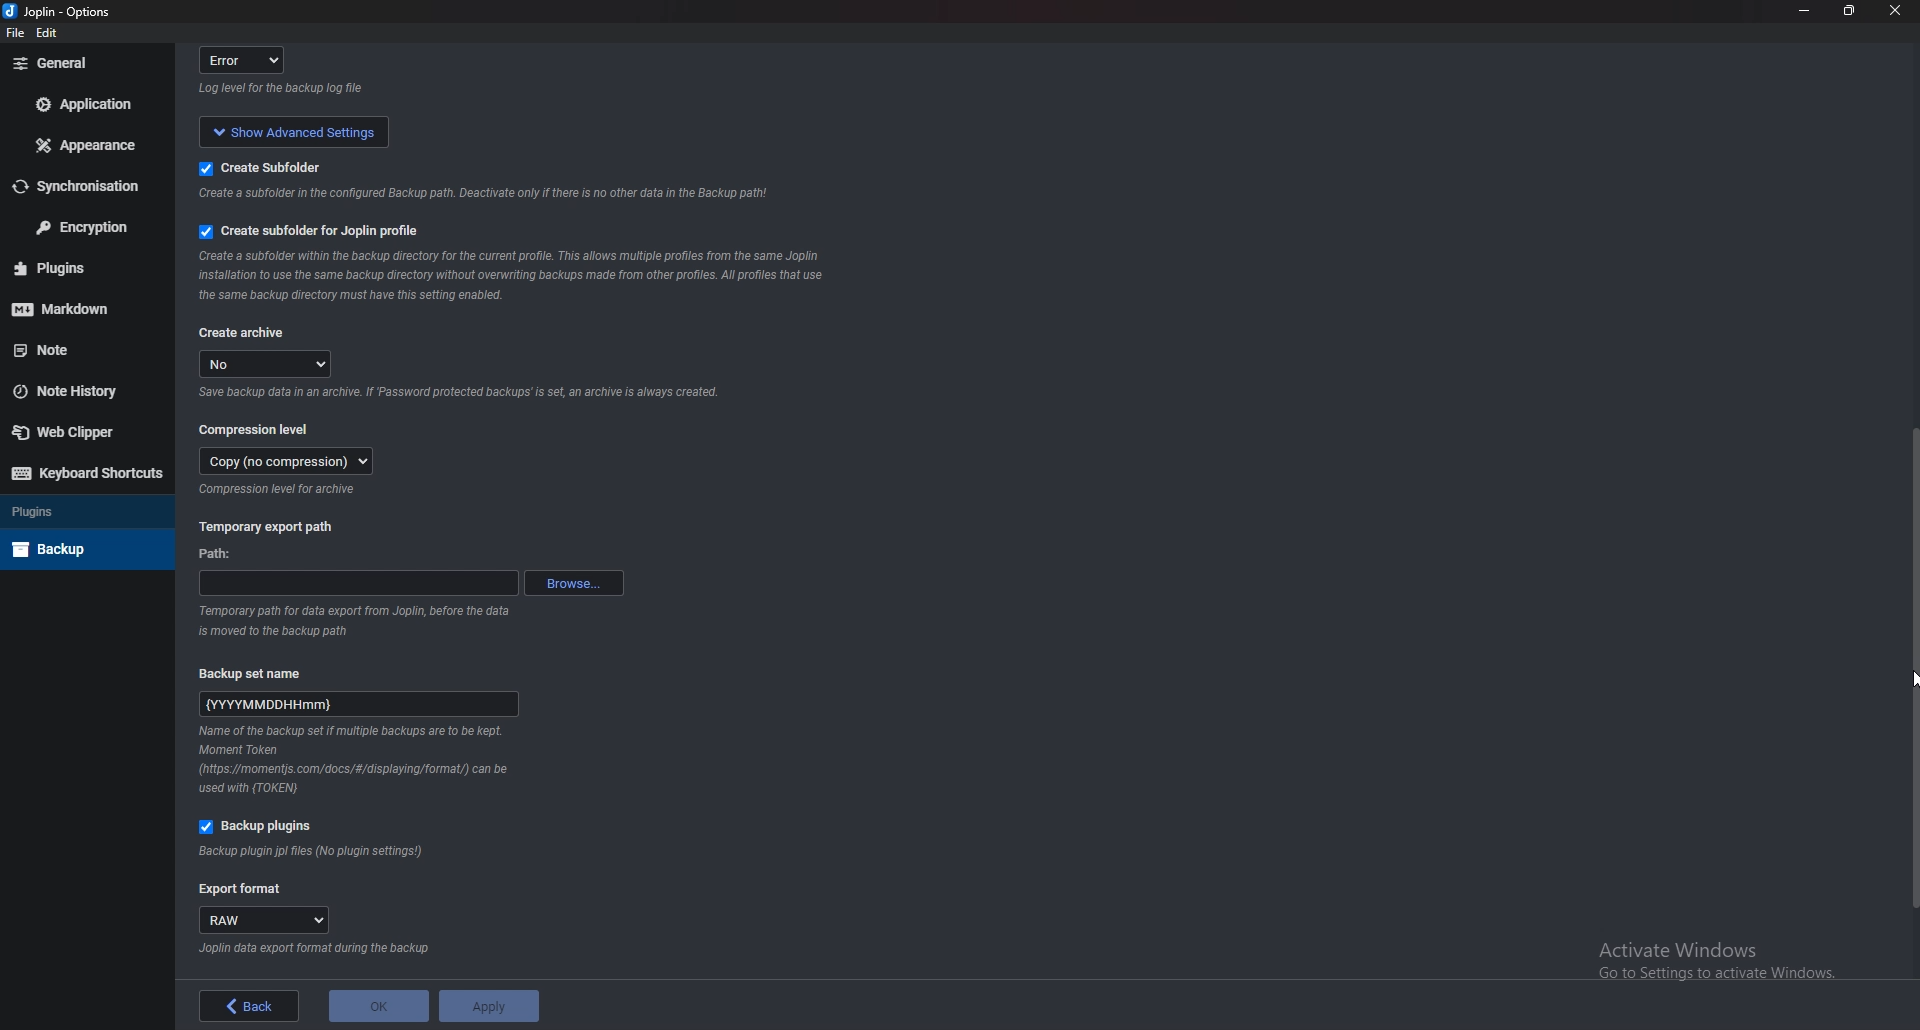 Image resolution: width=1920 pixels, height=1030 pixels. I want to click on Joplin - options, so click(61, 13).